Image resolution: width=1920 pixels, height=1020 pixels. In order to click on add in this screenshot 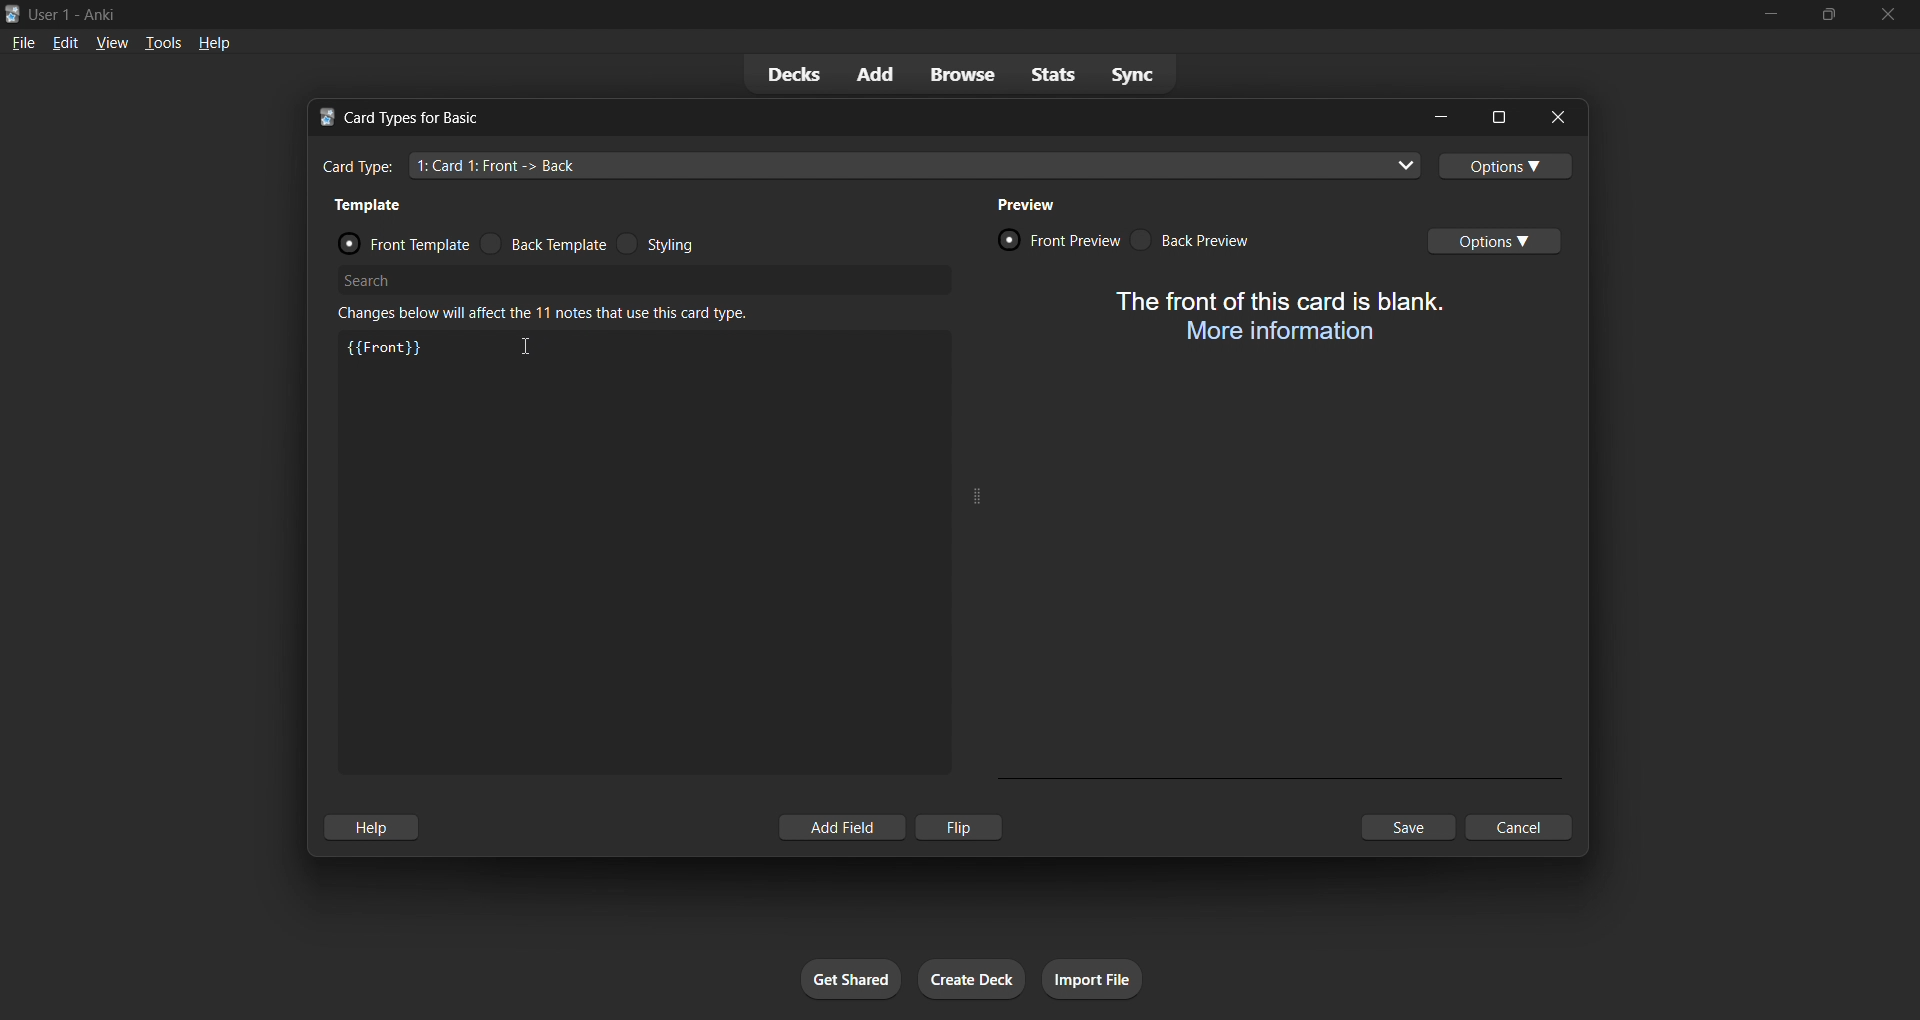, I will do `click(870, 71)`.